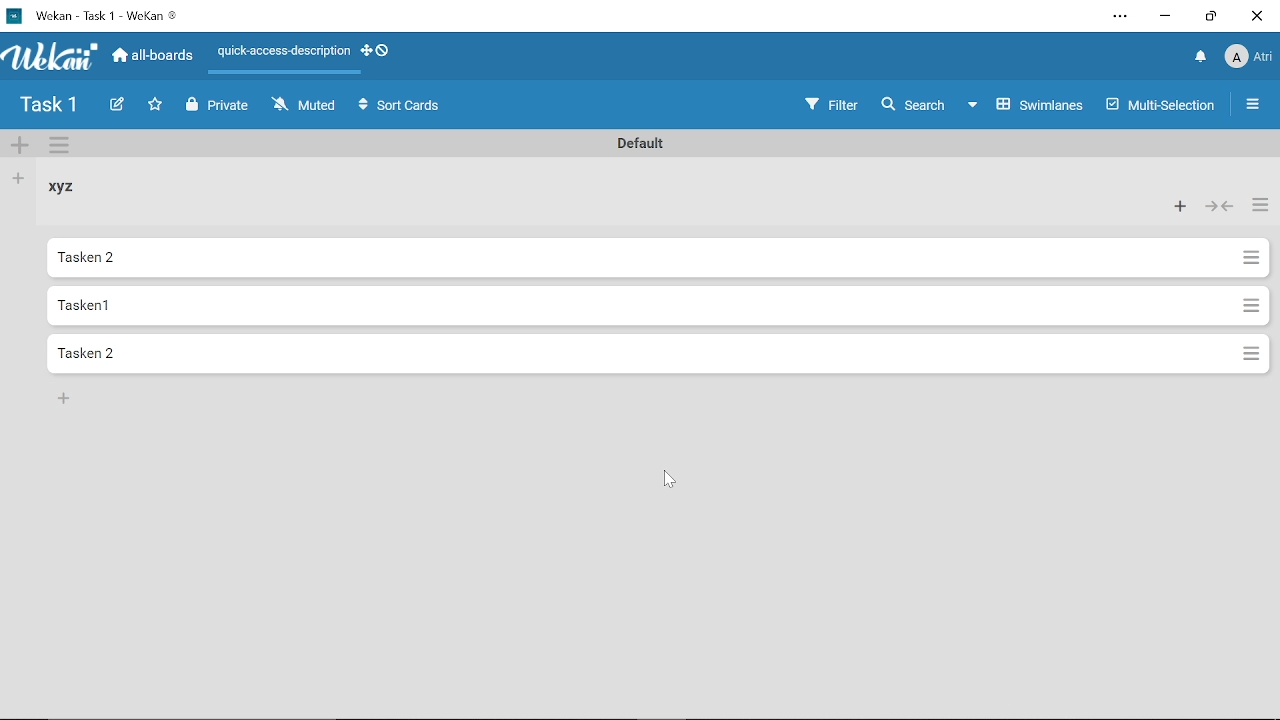  What do you see at coordinates (400, 106) in the screenshot?
I see `Sort cards` at bounding box center [400, 106].